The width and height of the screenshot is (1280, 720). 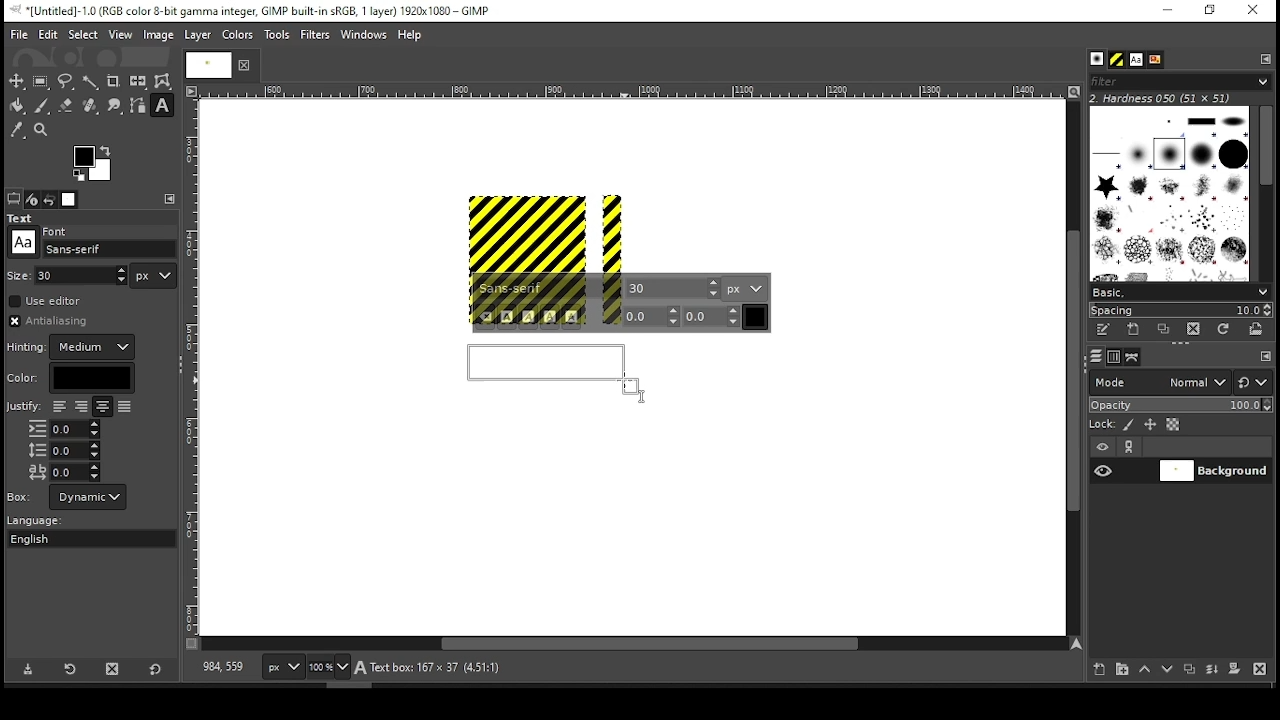 What do you see at coordinates (365, 36) in the screenshot?
I see `windows` at bounding box center [365, 36].